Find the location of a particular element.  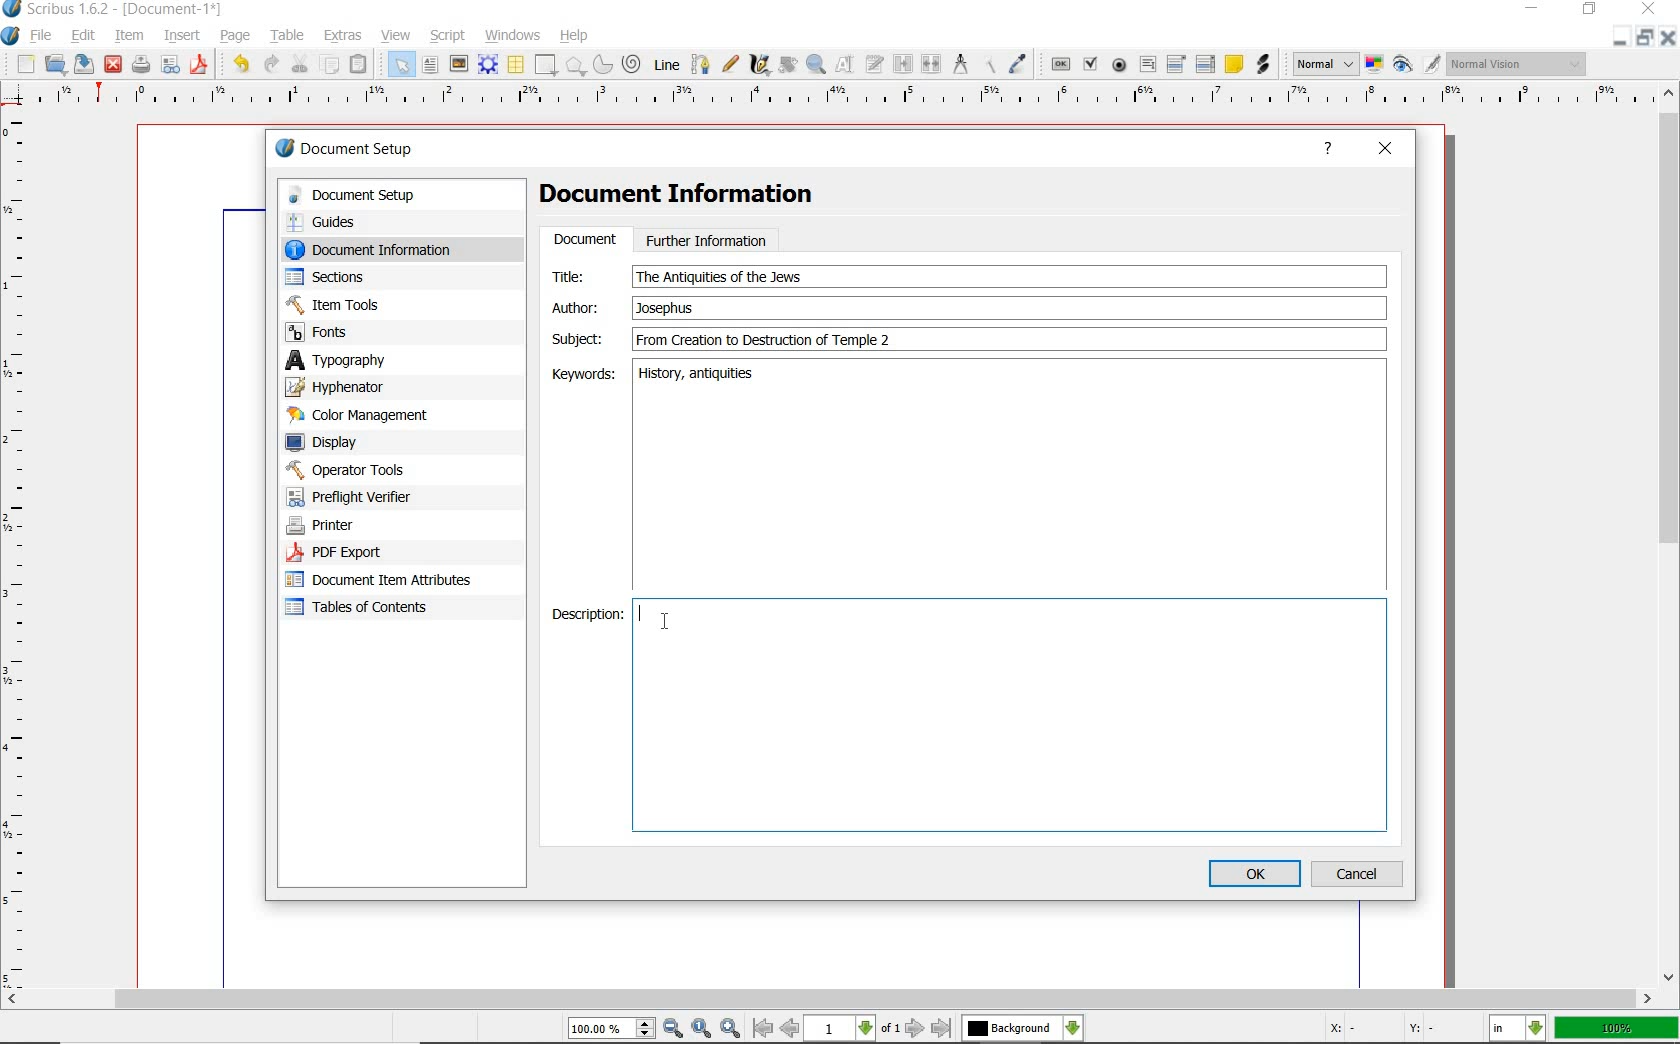

ruler is located at coordinates (21, 548).